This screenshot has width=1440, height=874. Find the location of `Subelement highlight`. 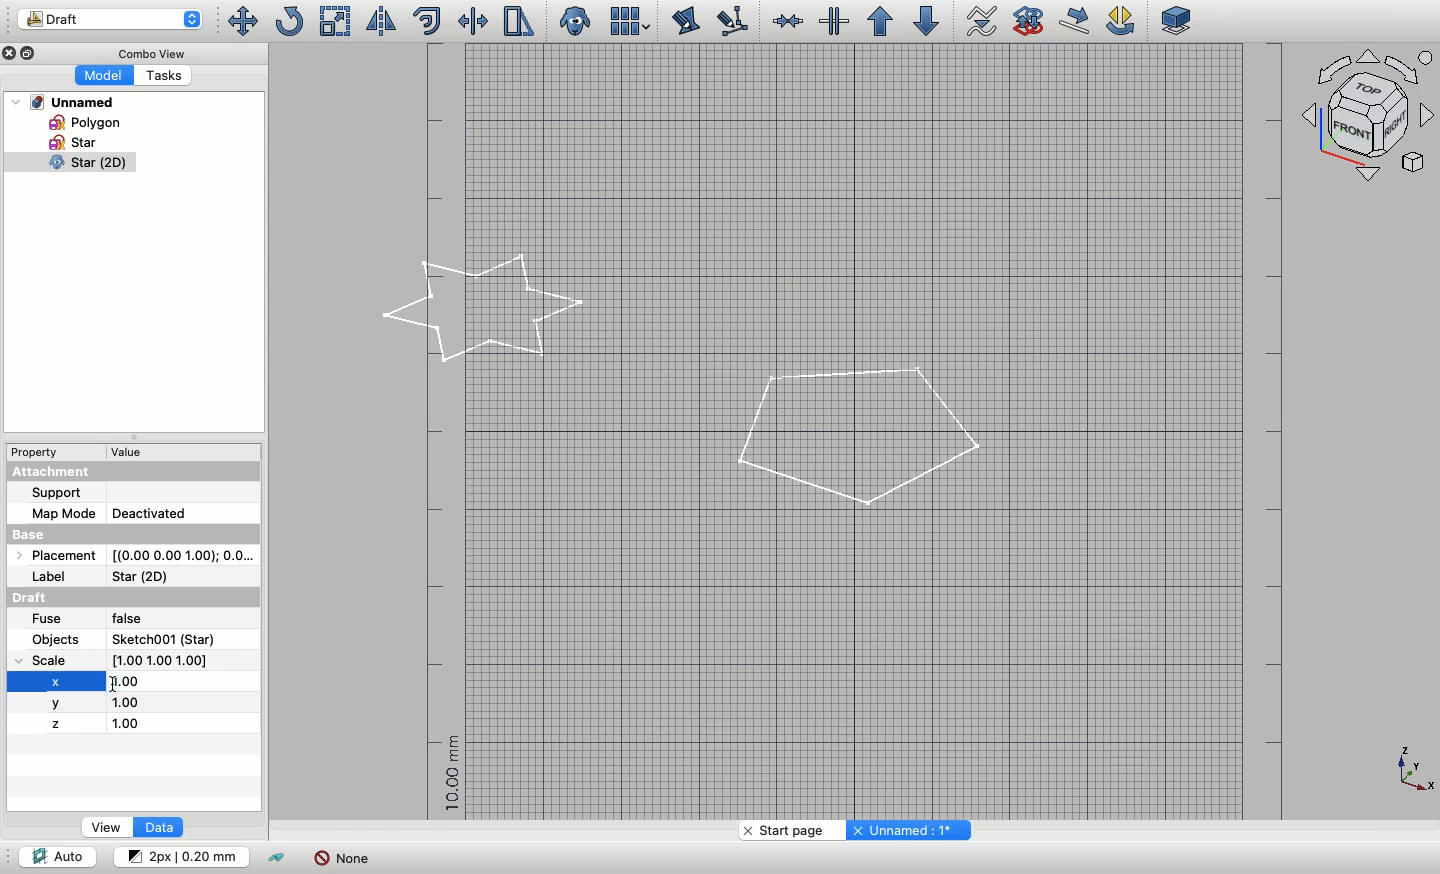

Subelement highlight is located at coordinates (730, 22).